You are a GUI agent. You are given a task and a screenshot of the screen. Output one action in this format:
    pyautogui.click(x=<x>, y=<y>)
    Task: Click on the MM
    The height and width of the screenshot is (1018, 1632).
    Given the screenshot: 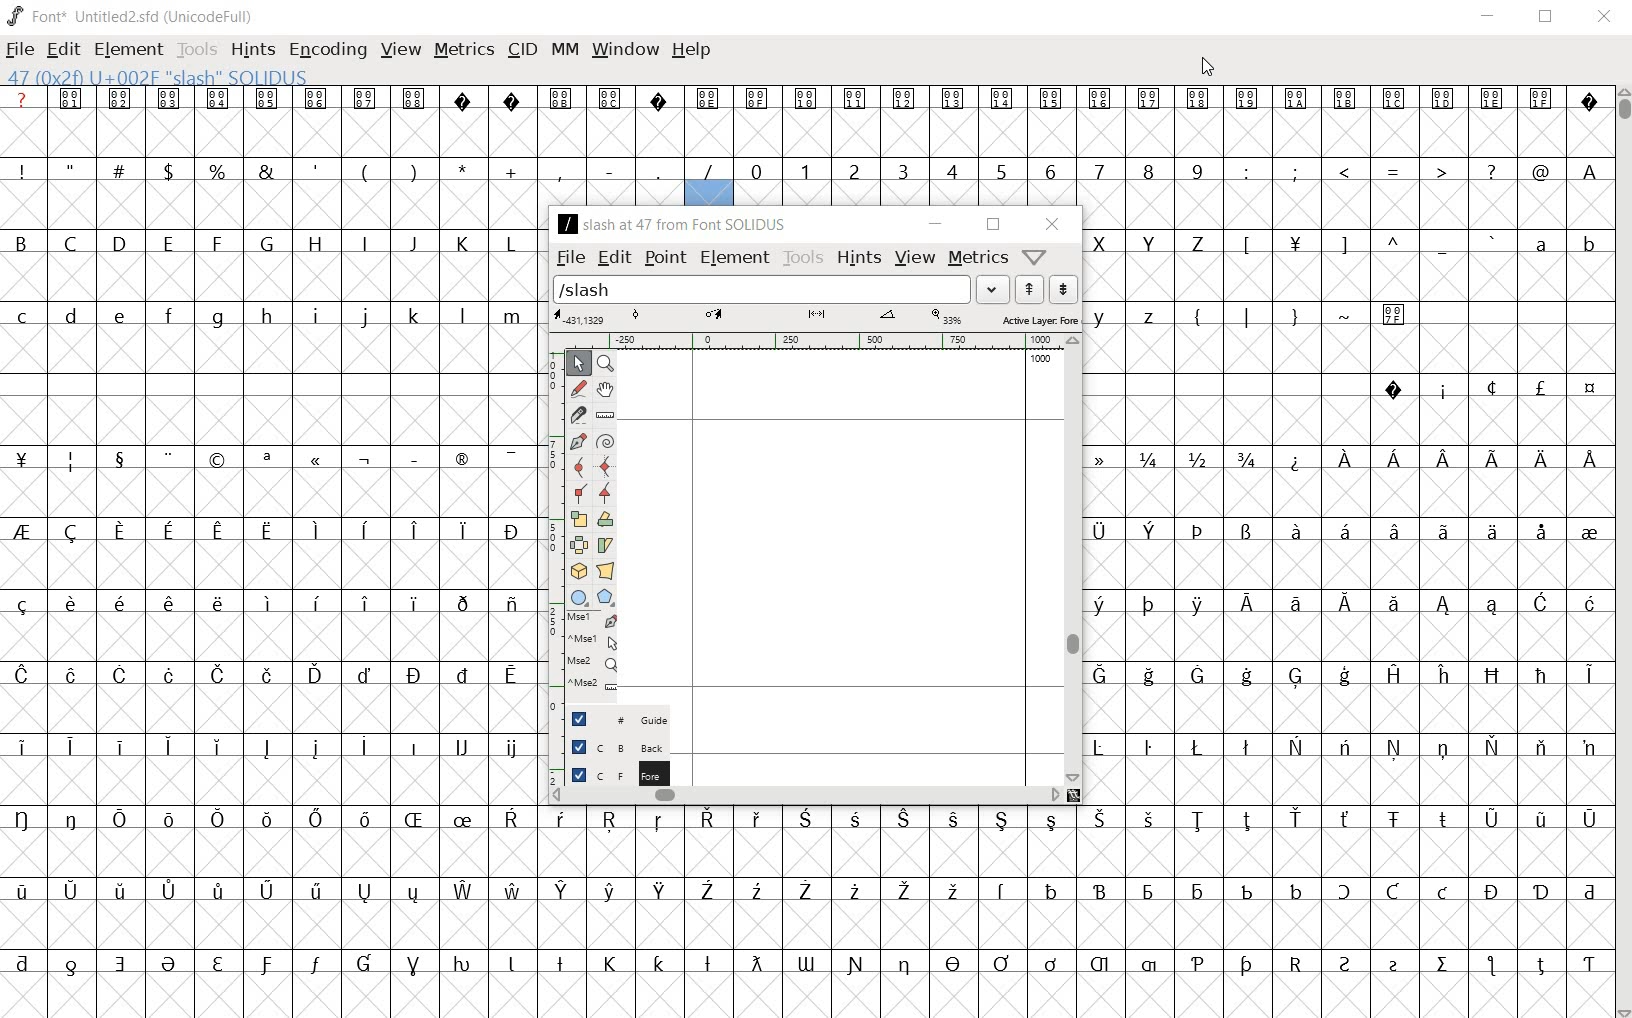 What is the action you would take?
    pyautogui.click(x=563, y=49)
    